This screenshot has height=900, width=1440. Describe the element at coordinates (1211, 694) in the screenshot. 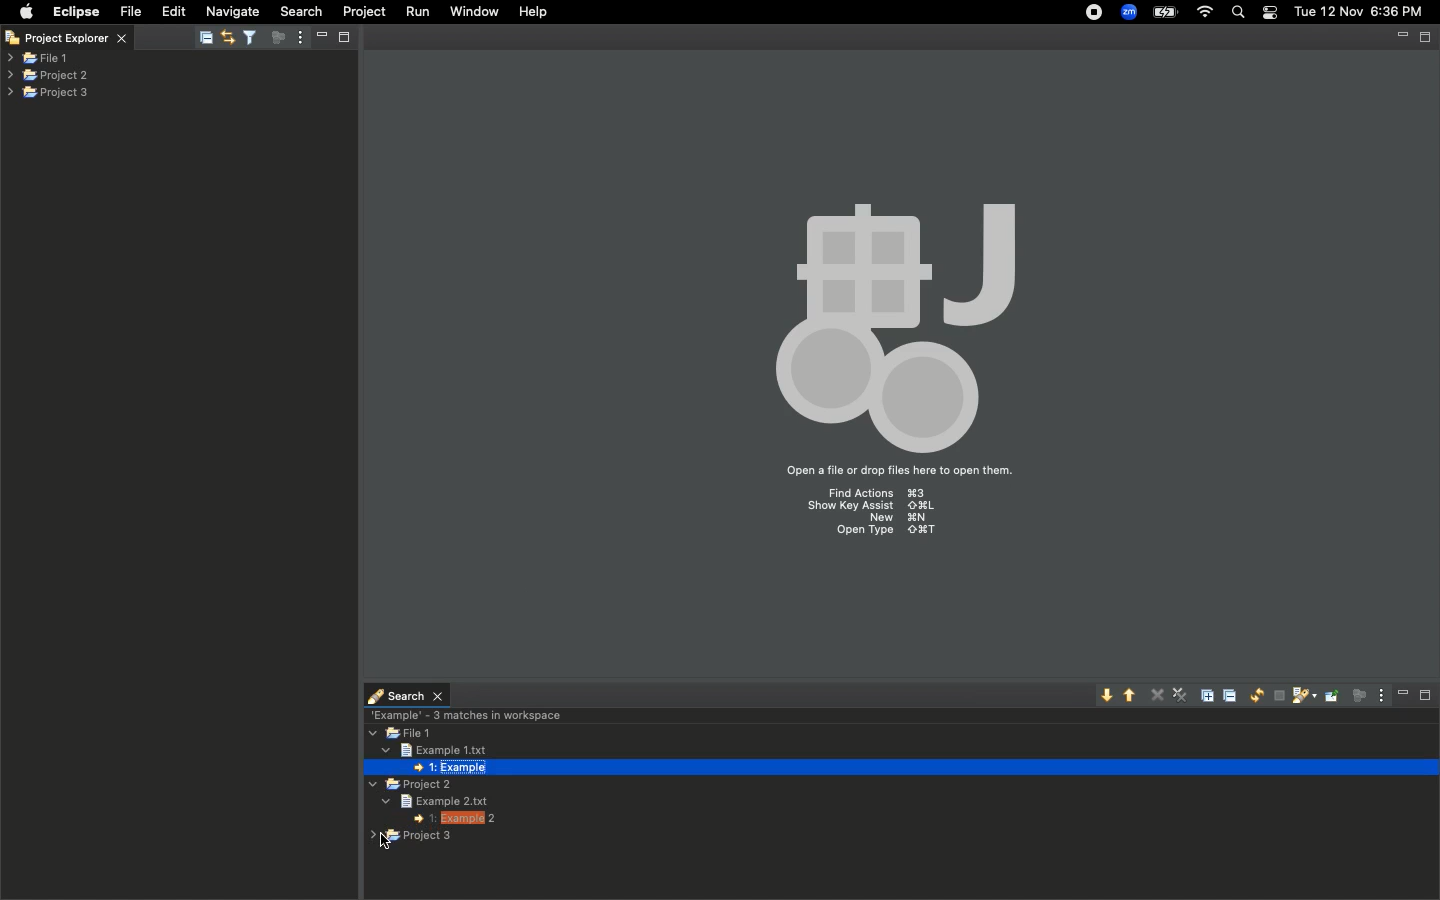

I see `Expand all` at that location.